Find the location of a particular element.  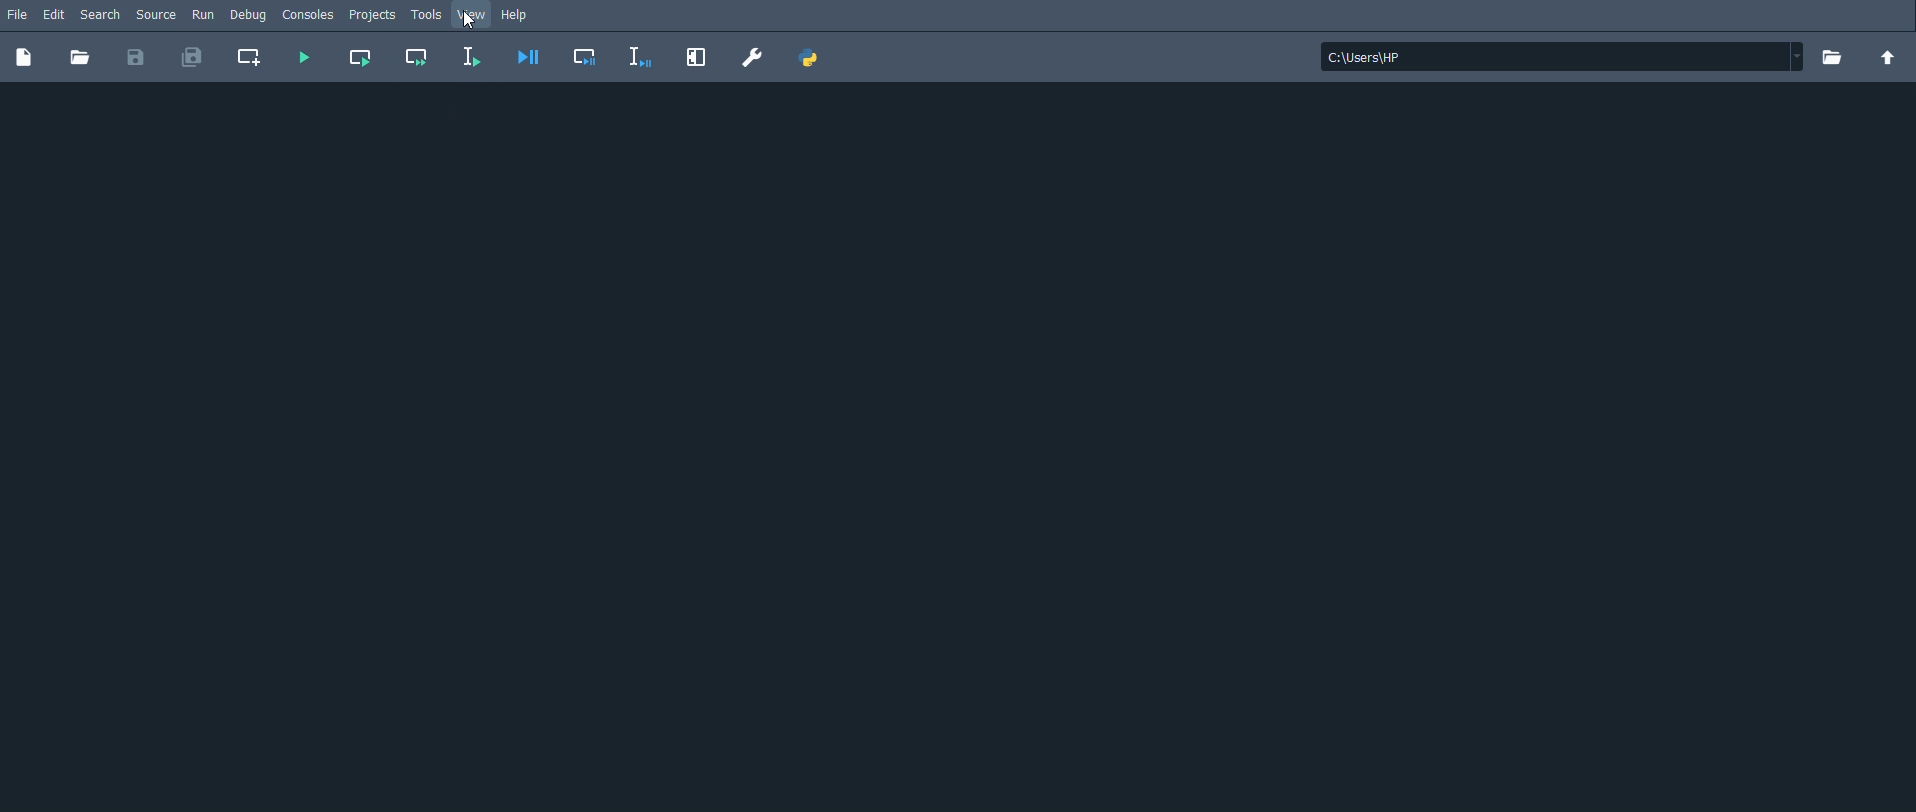

Save file is located at coordinates (135, 59).